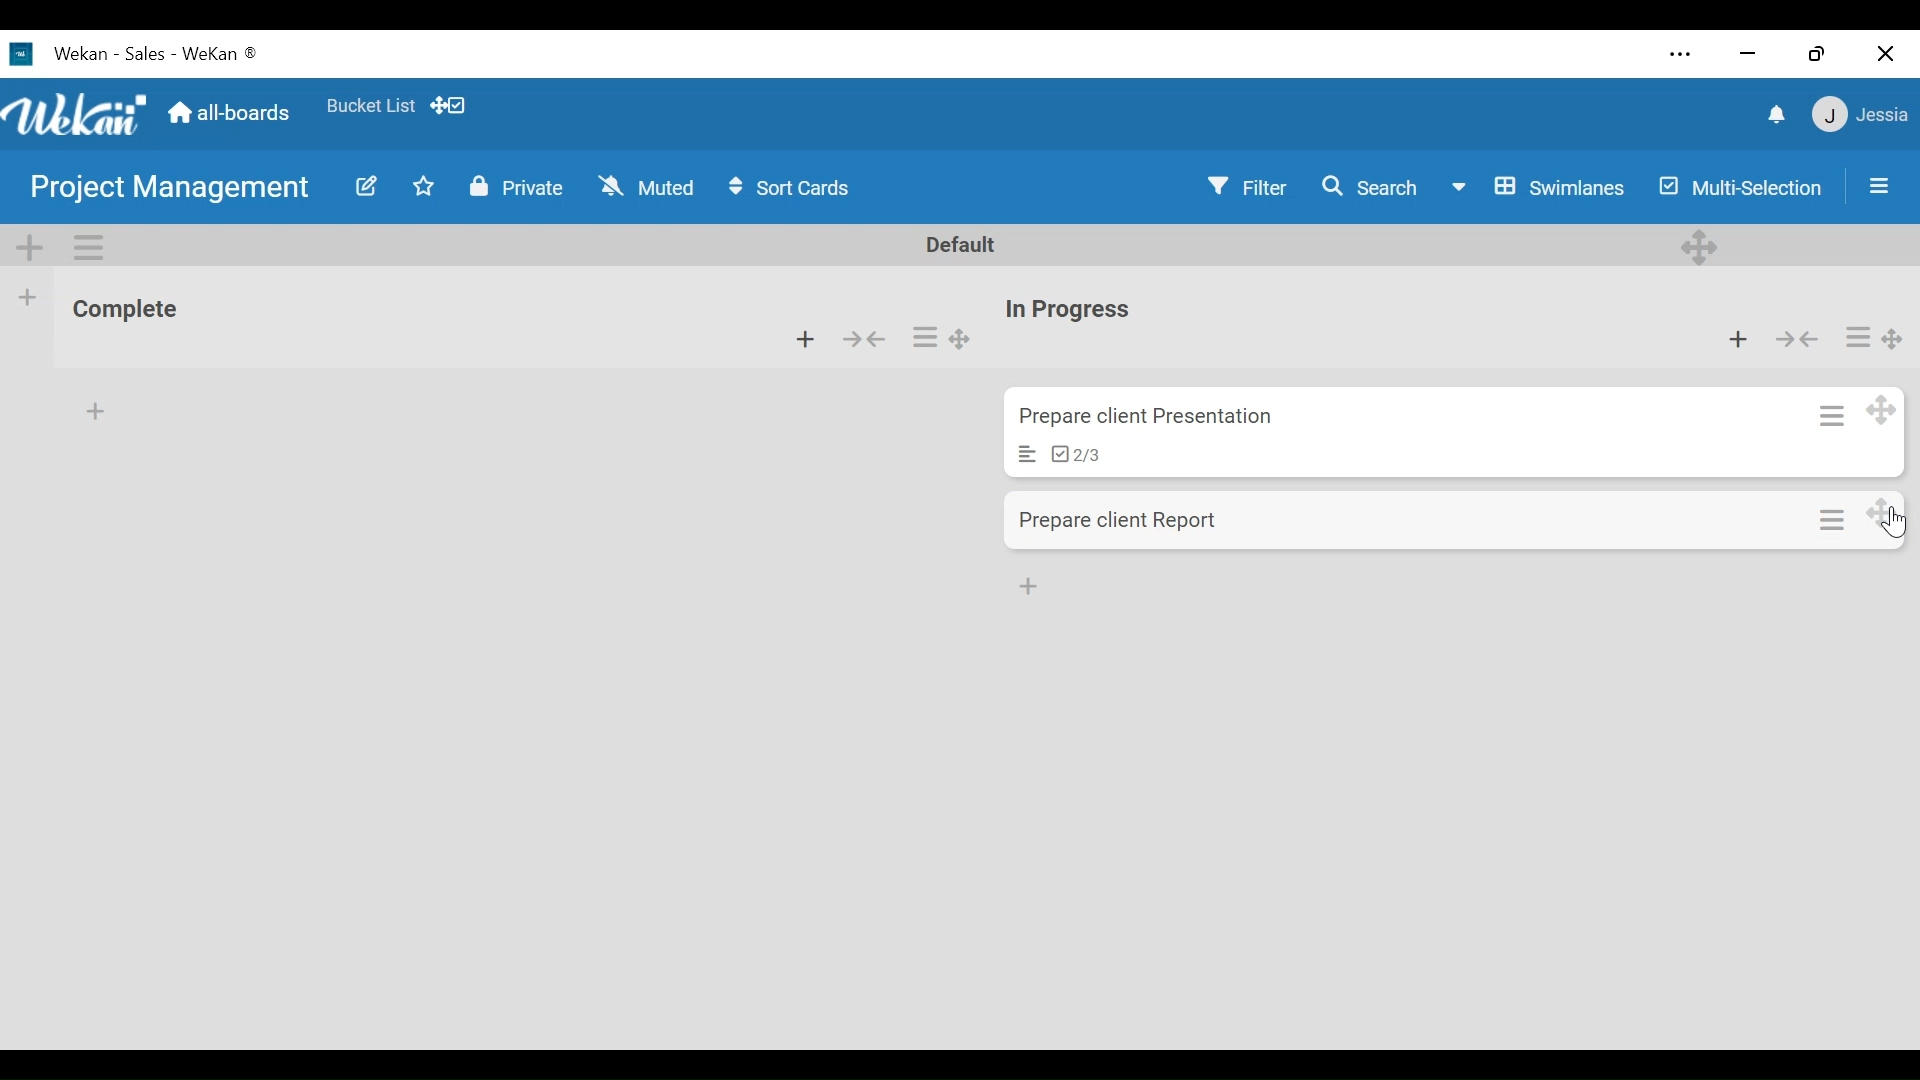 Image resolution: width=1920 pixels, height=1080 pixels. Describe the element at coordinates (641, 185) in the screenshot. I see `Muted` at that location.